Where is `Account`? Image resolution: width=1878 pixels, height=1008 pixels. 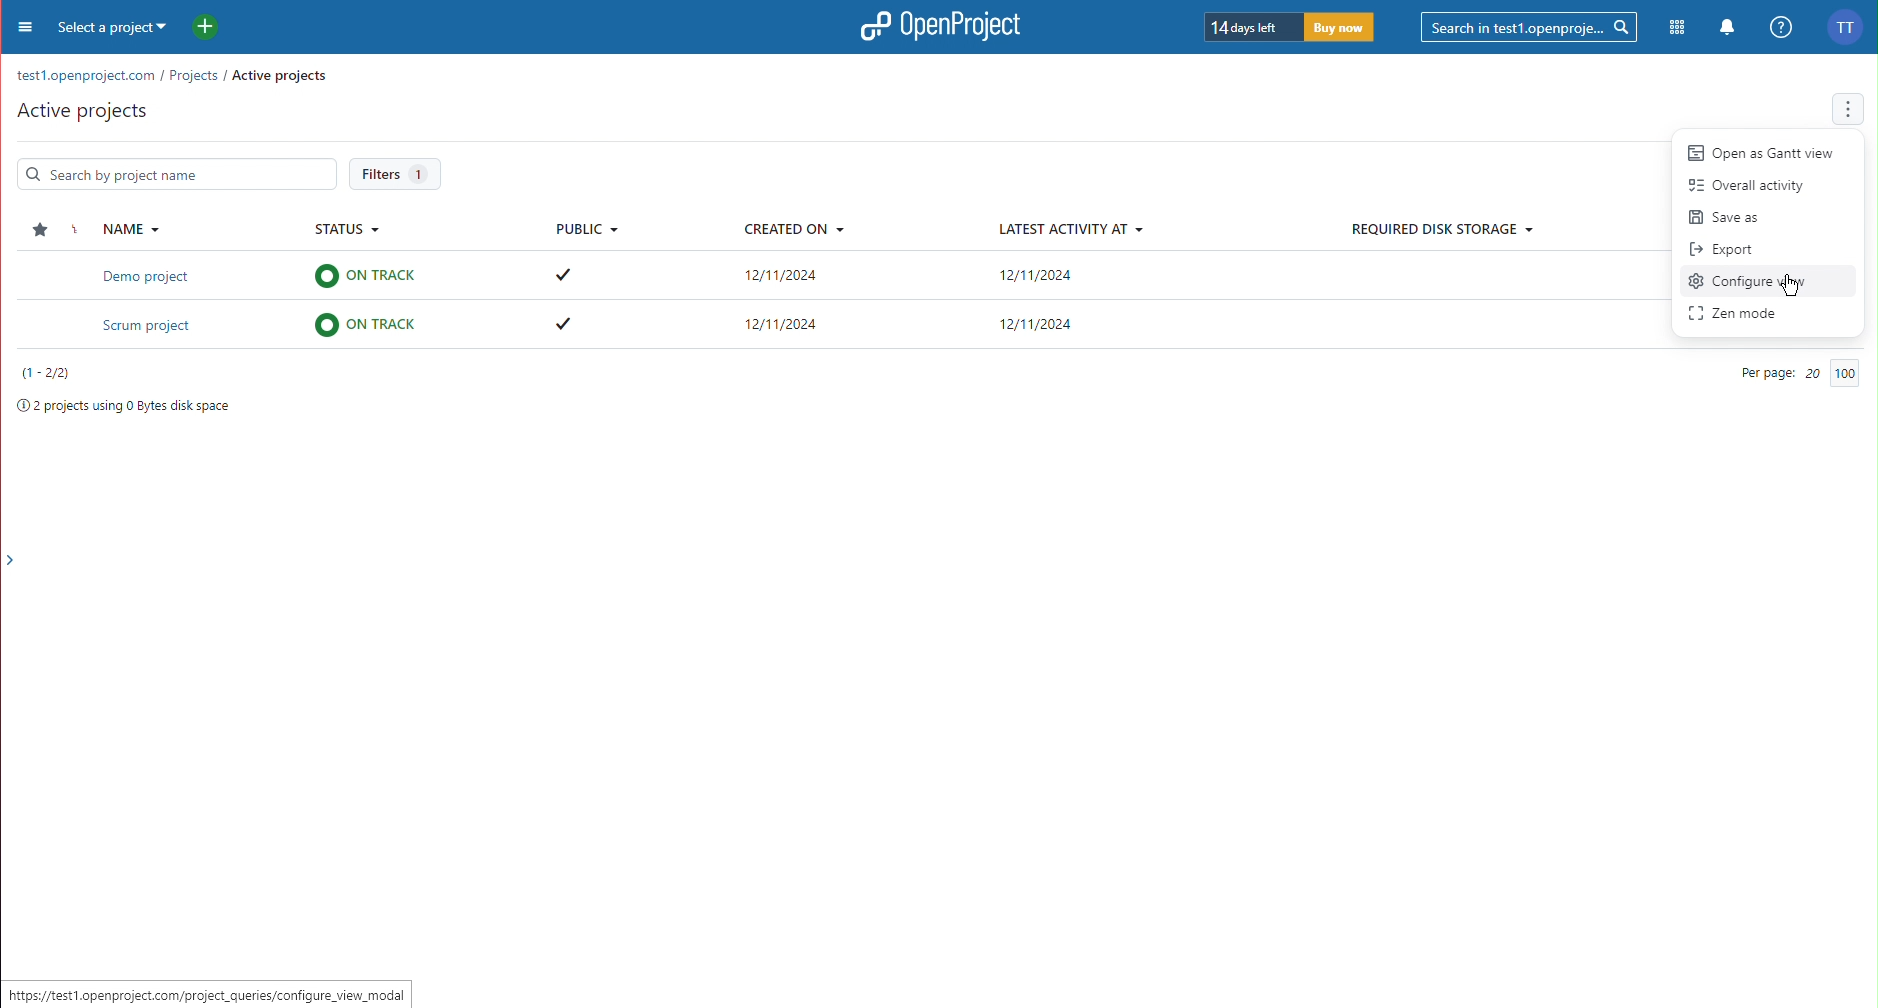 Account is located at coordinates (1849, 28).